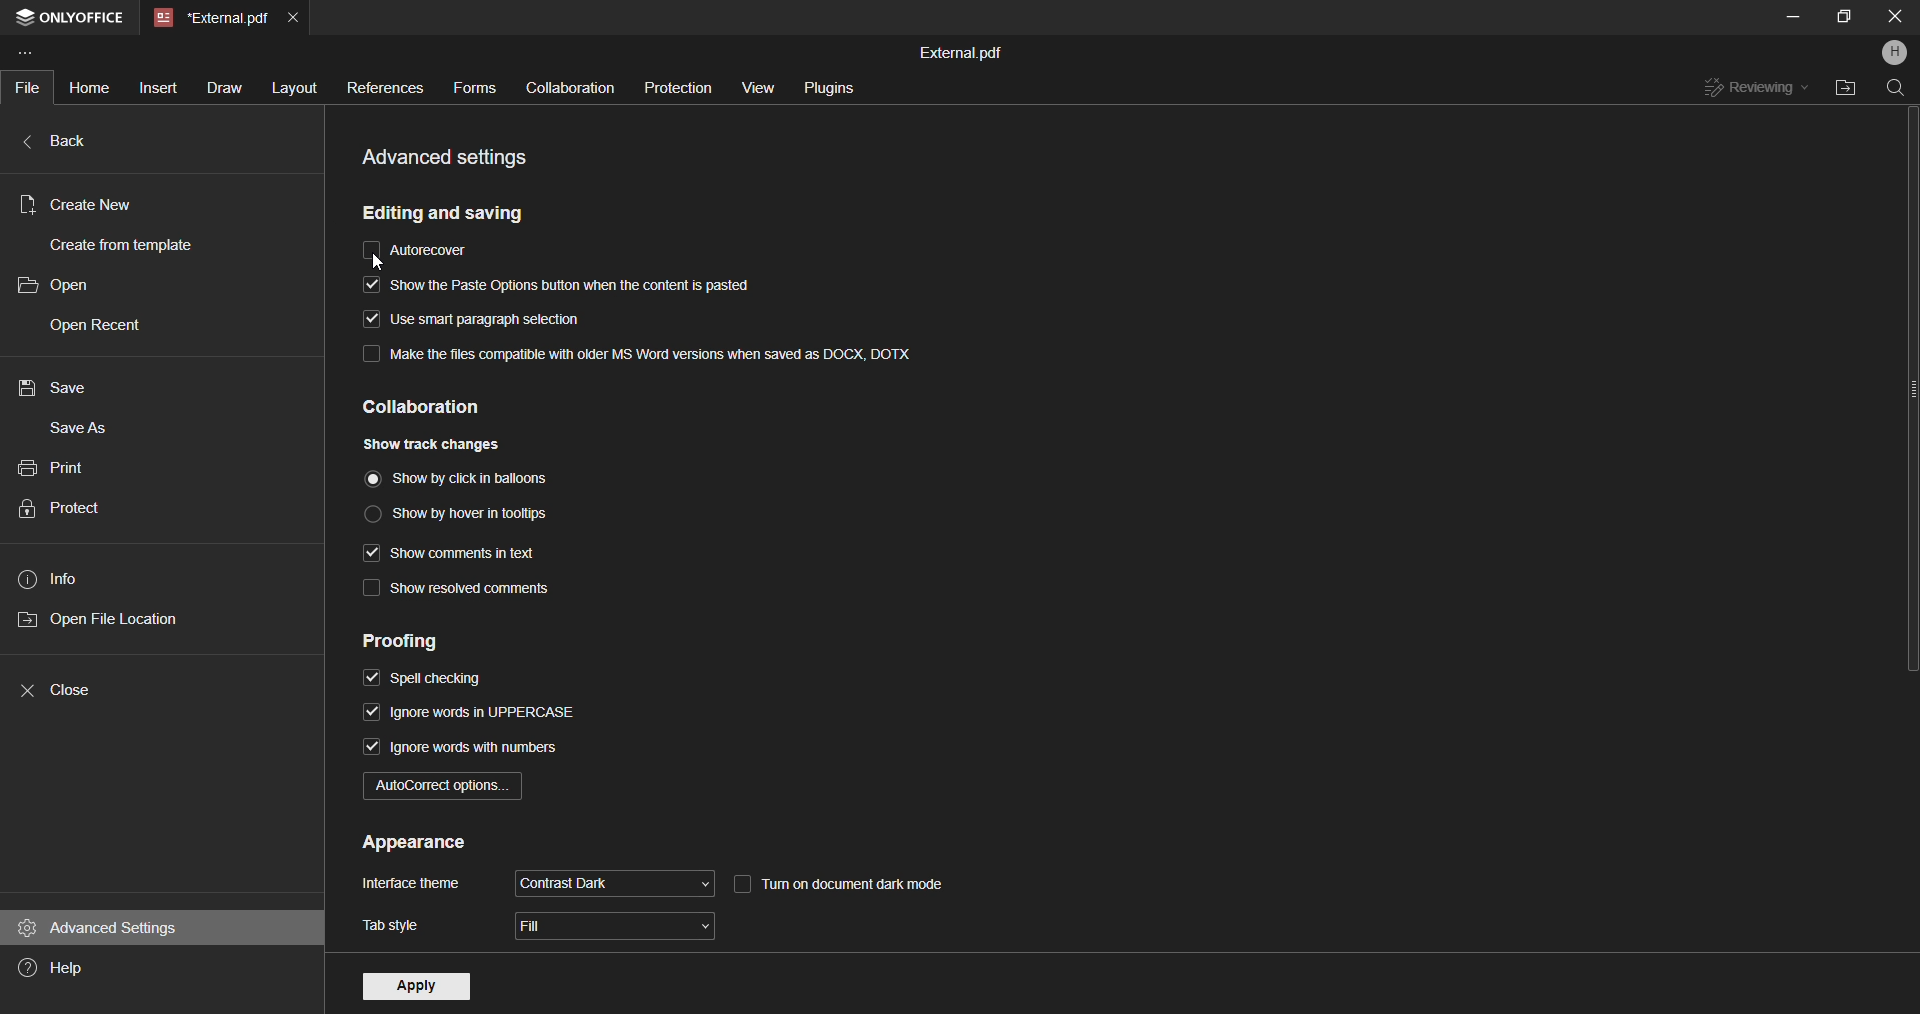 The height and width of the screenshot is (1014, 1920). What do you see at coordinates (58, 465) in the screenshot?
I see `print` at bounding box center [58, 465].